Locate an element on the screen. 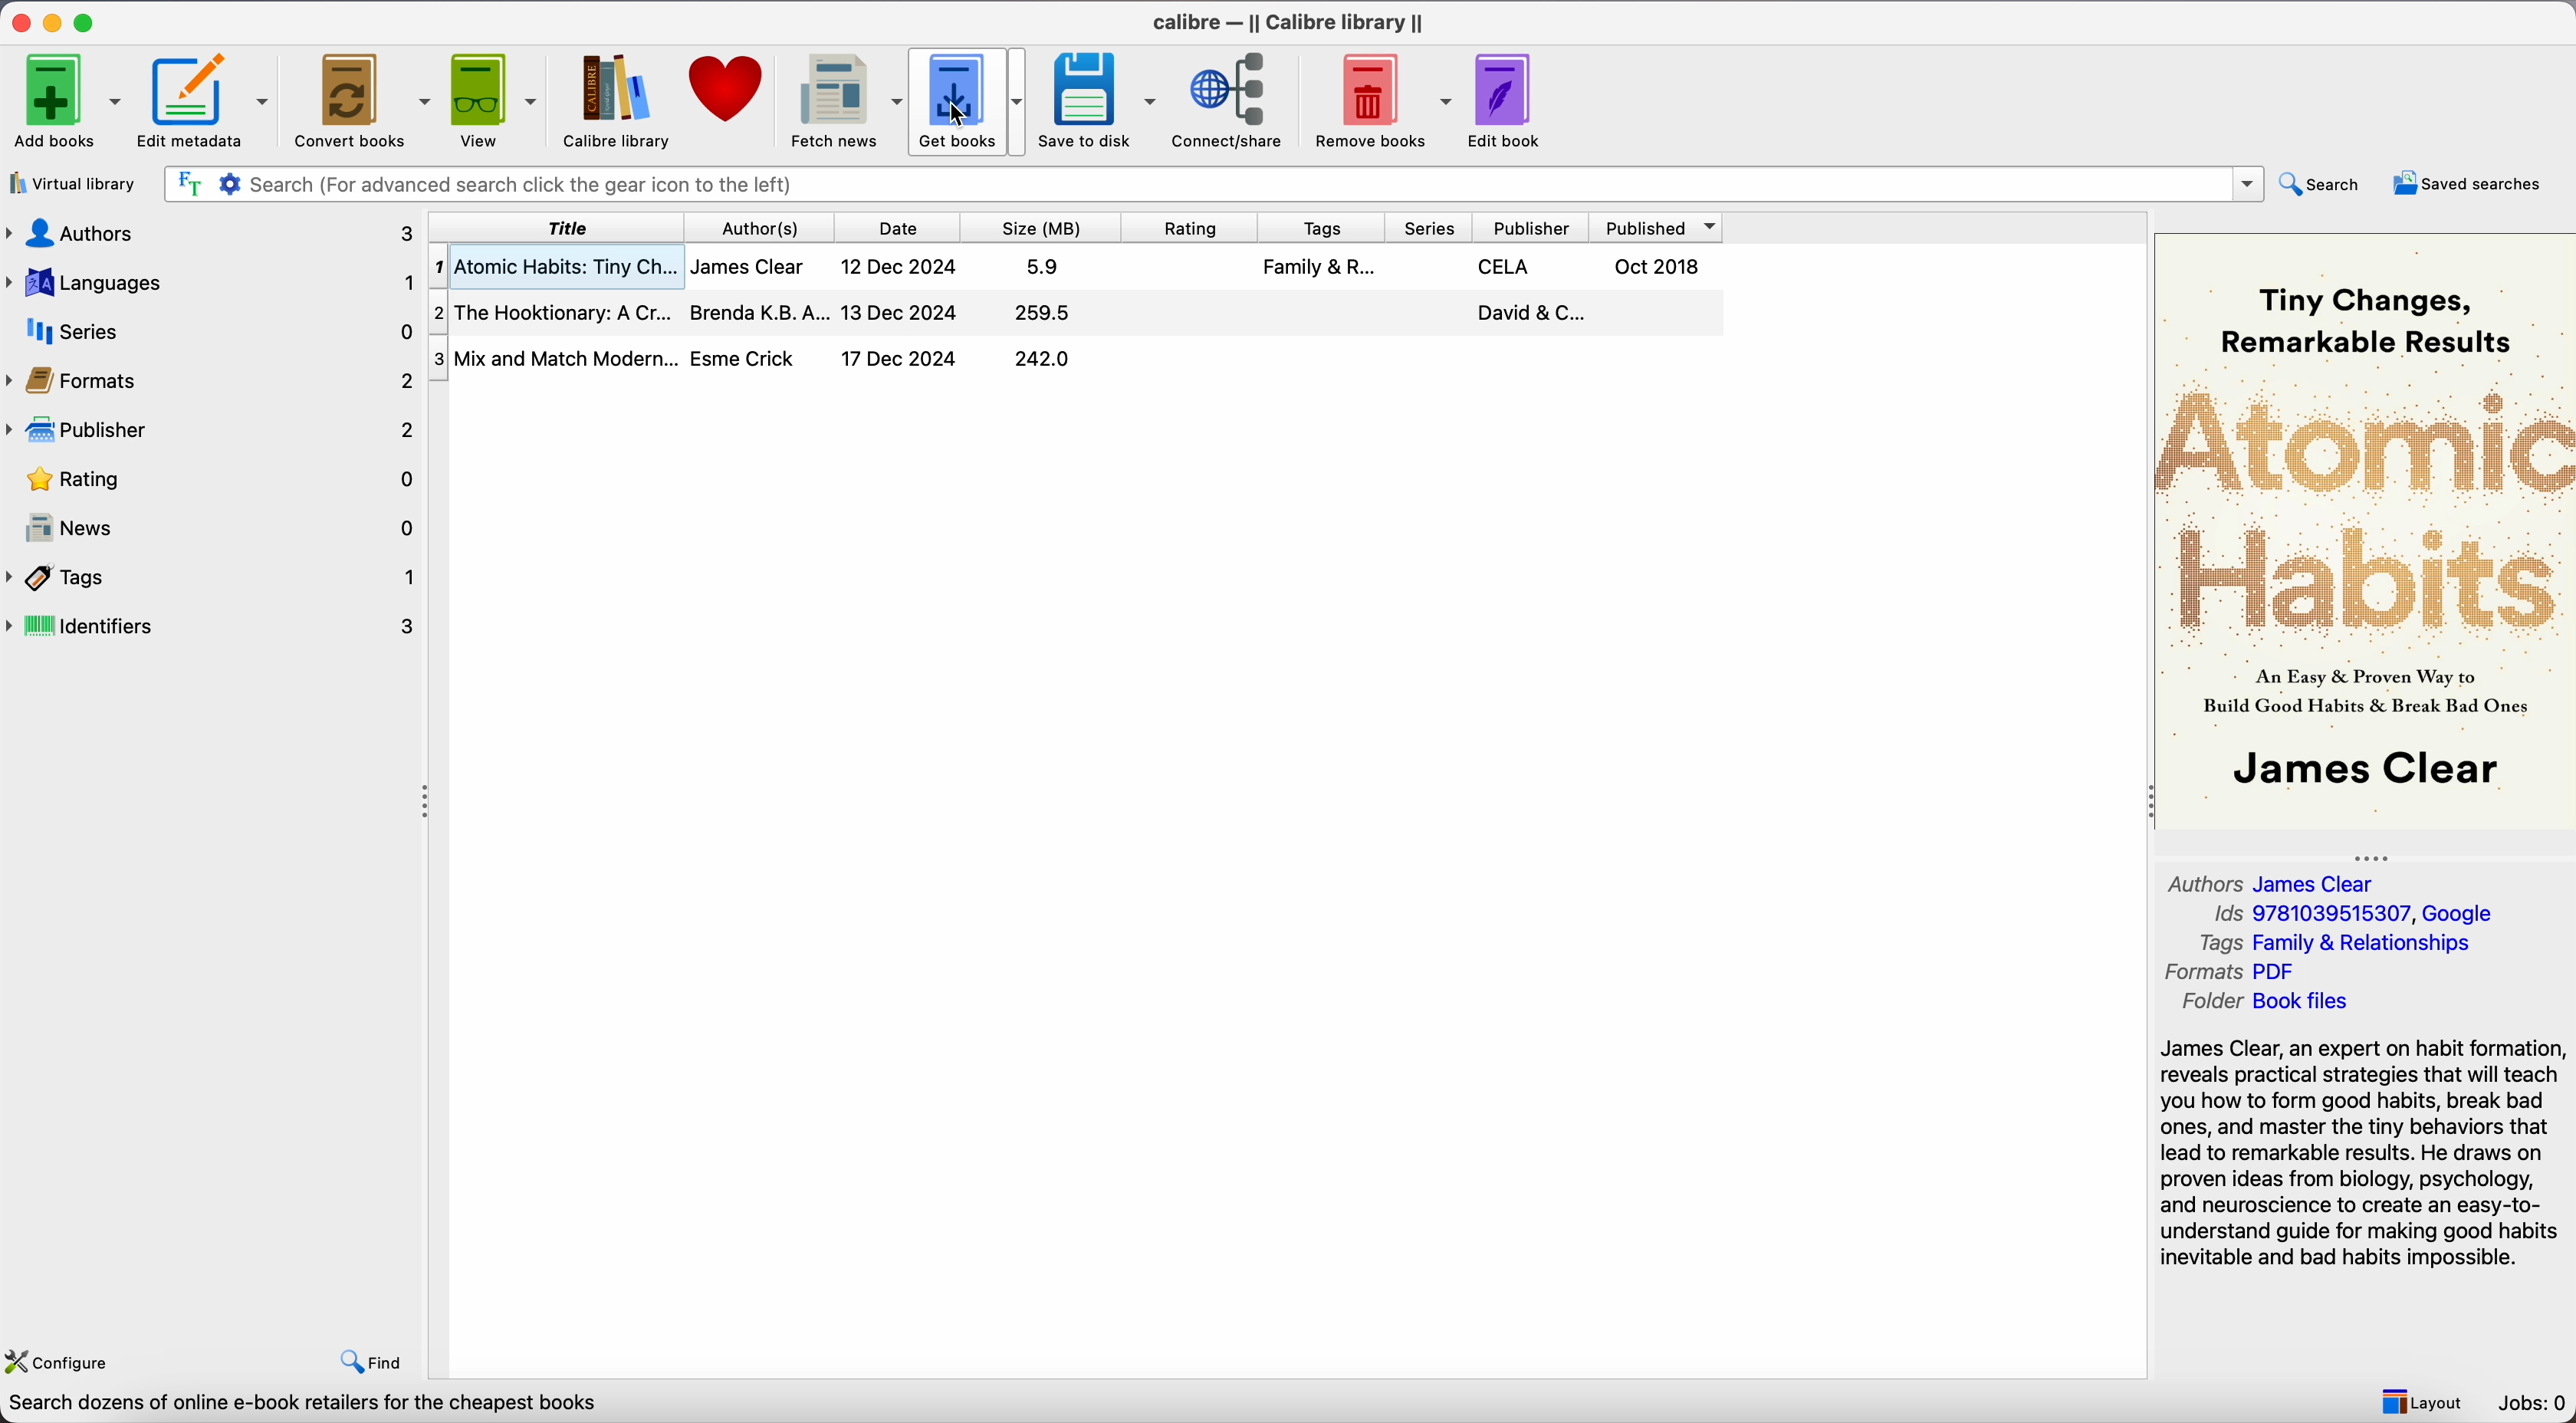 Image resolution: width=2576 pixels, height=1423 pixels. 259.5 is located at coordinates (1046, 312).